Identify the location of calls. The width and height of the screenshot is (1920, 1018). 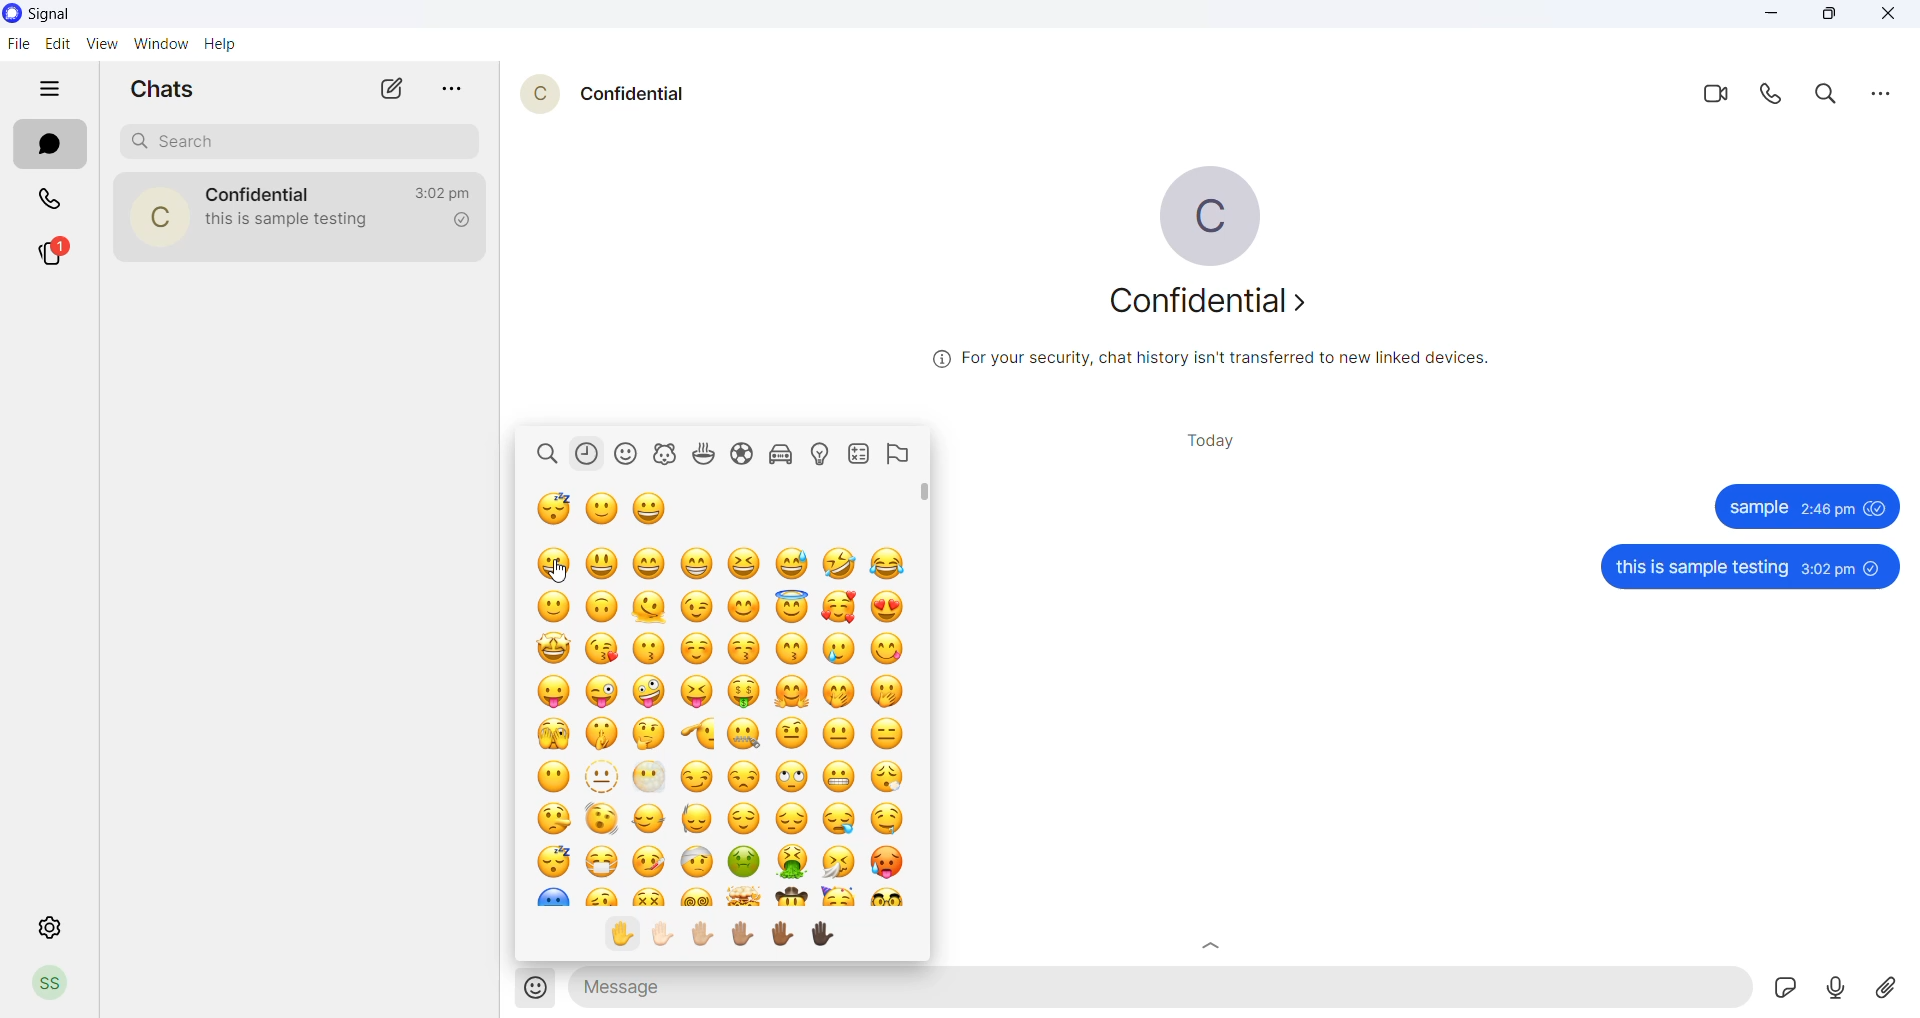
(47, 201).